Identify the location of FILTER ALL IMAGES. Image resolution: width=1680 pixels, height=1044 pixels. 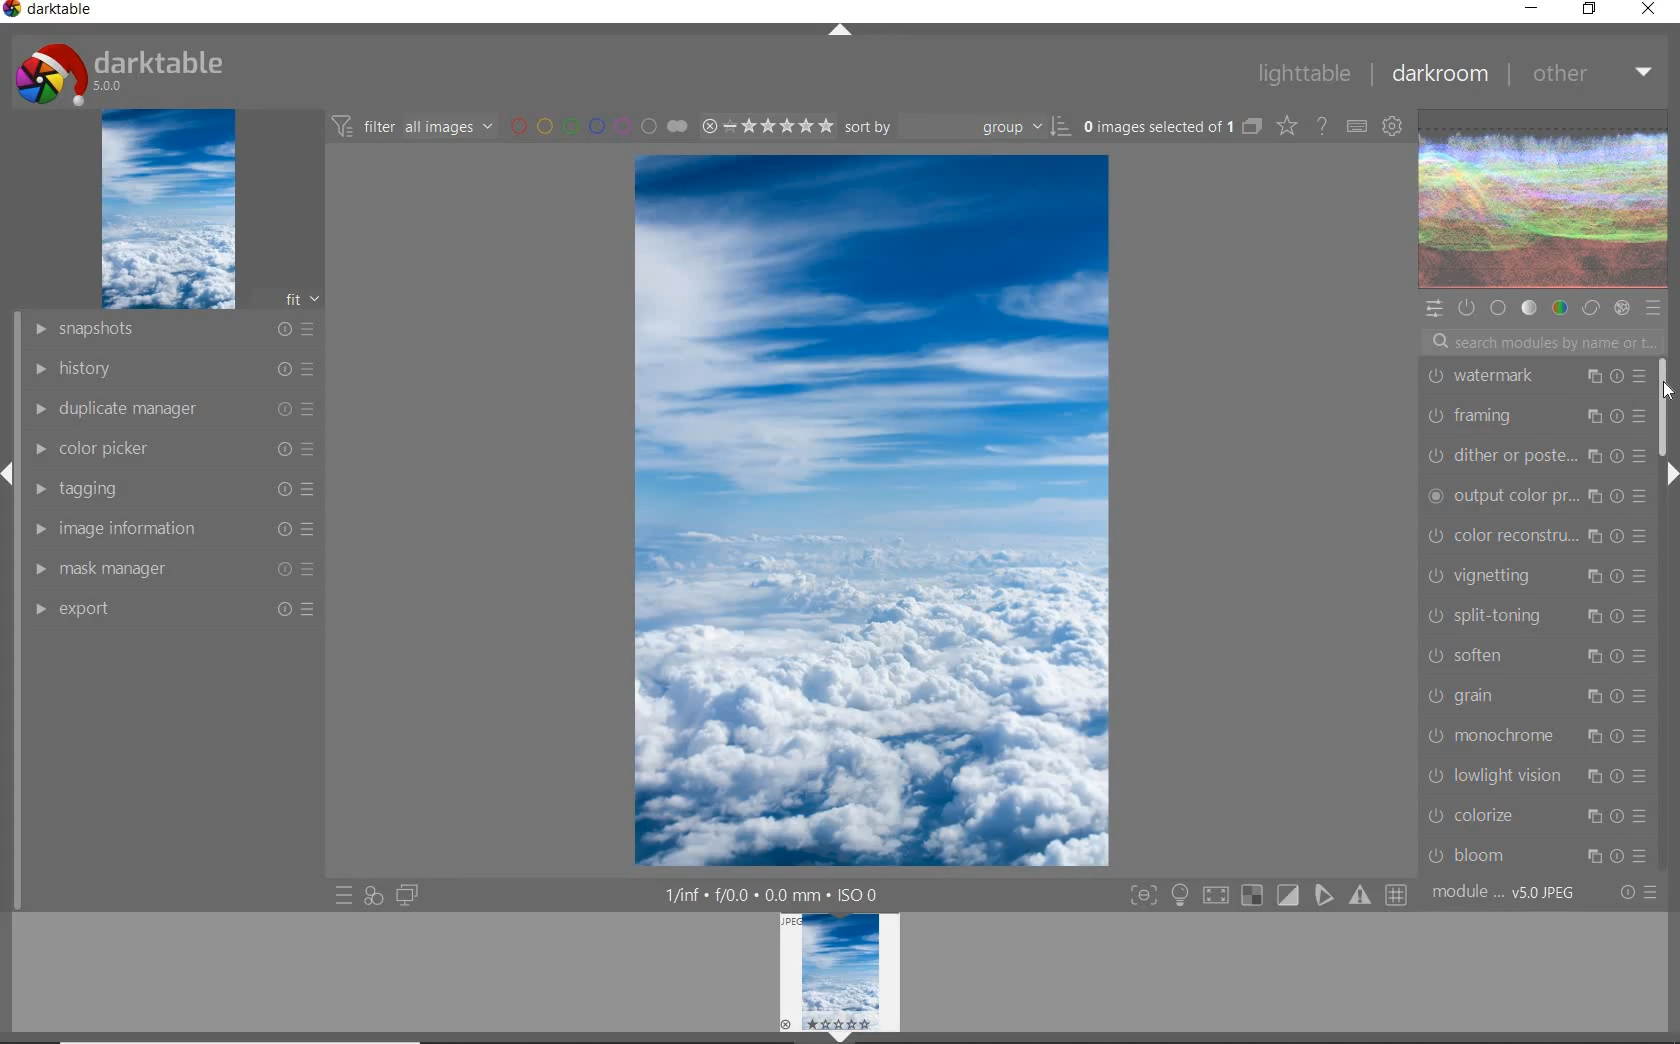
(411, 126).